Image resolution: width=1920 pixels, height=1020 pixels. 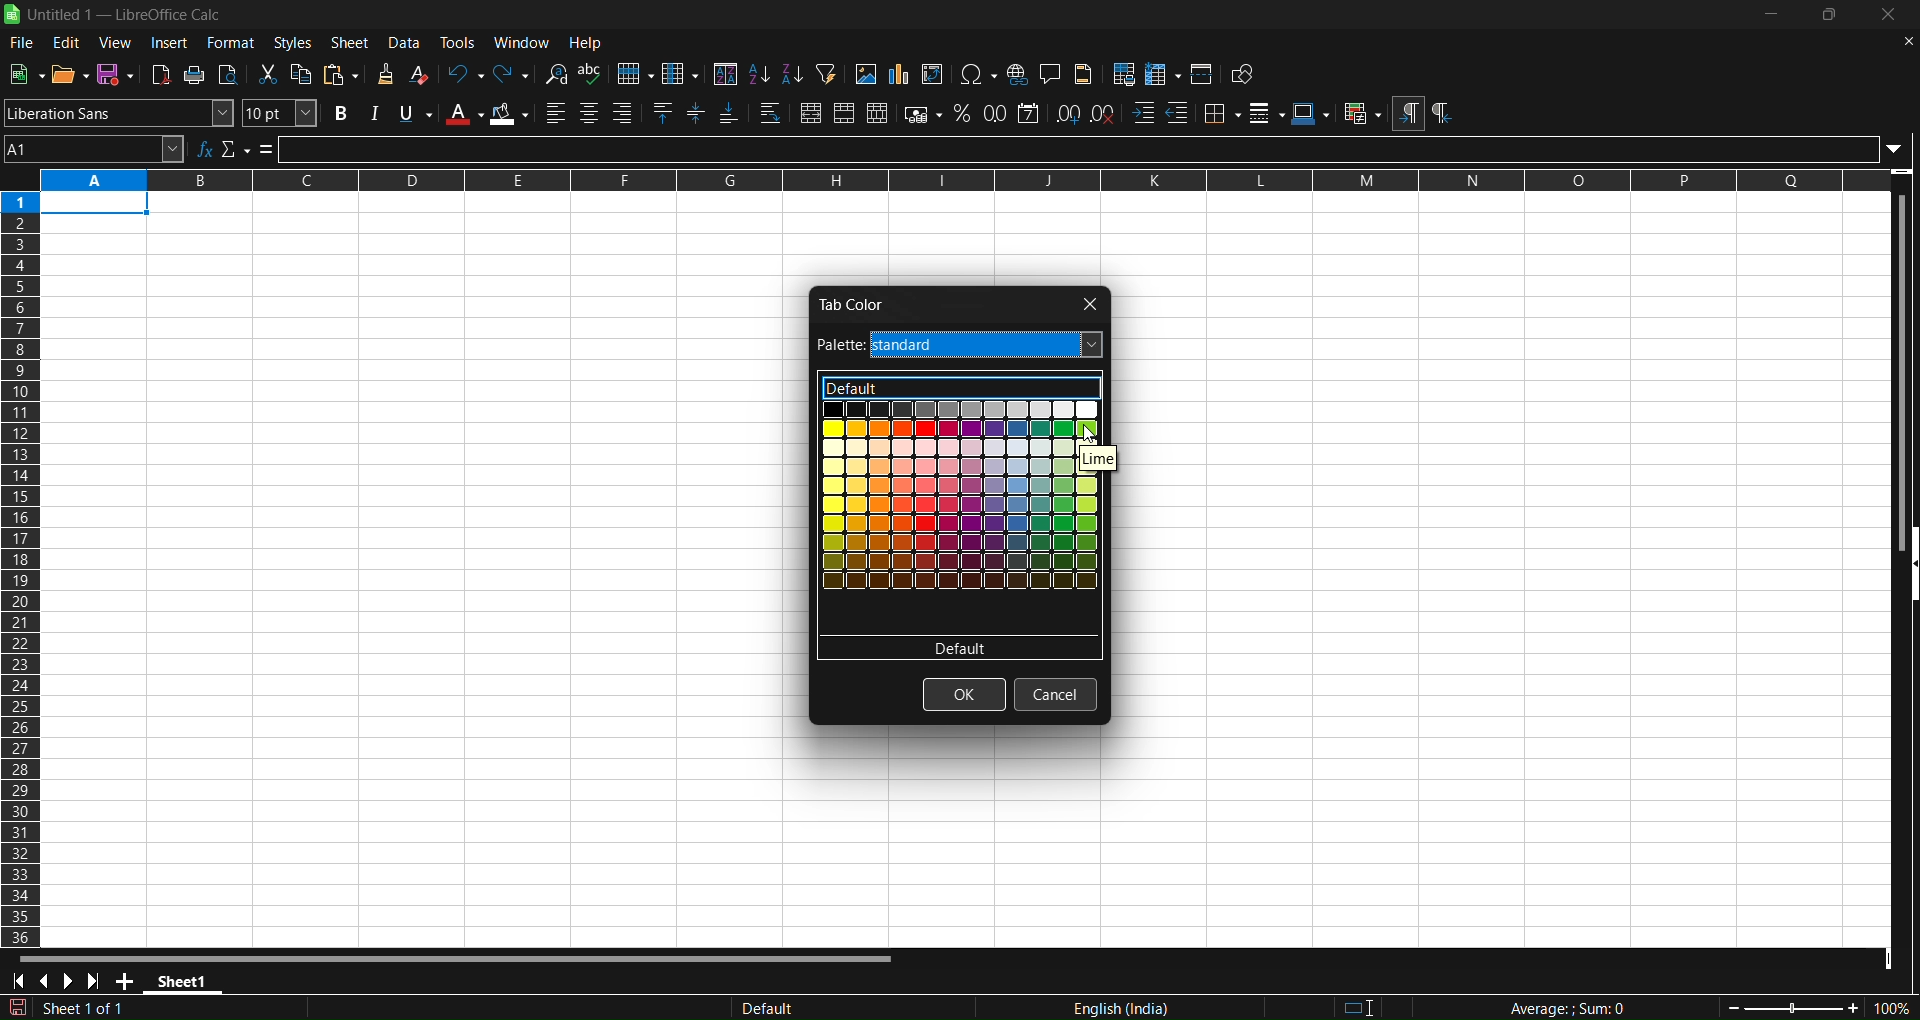 I want to click on redo, so click(x=513, y=73).